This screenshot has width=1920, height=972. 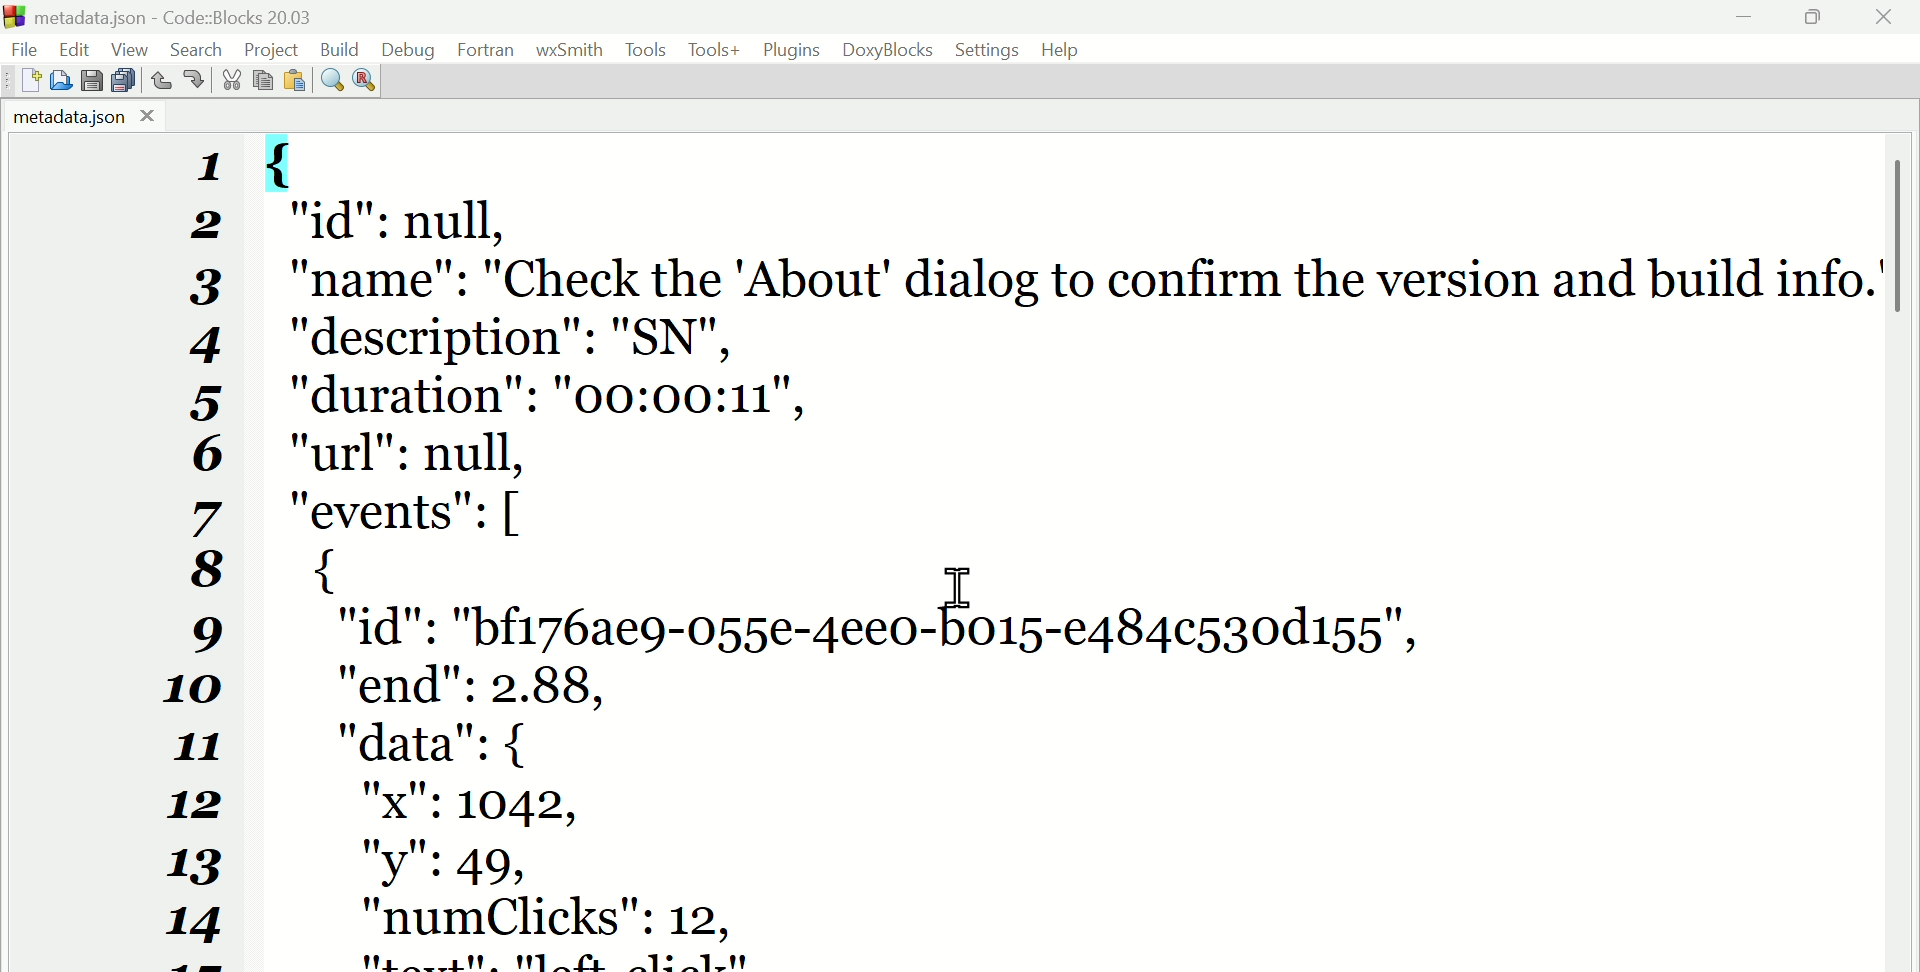 I want to click on Tools, so click(x=647, y=50).